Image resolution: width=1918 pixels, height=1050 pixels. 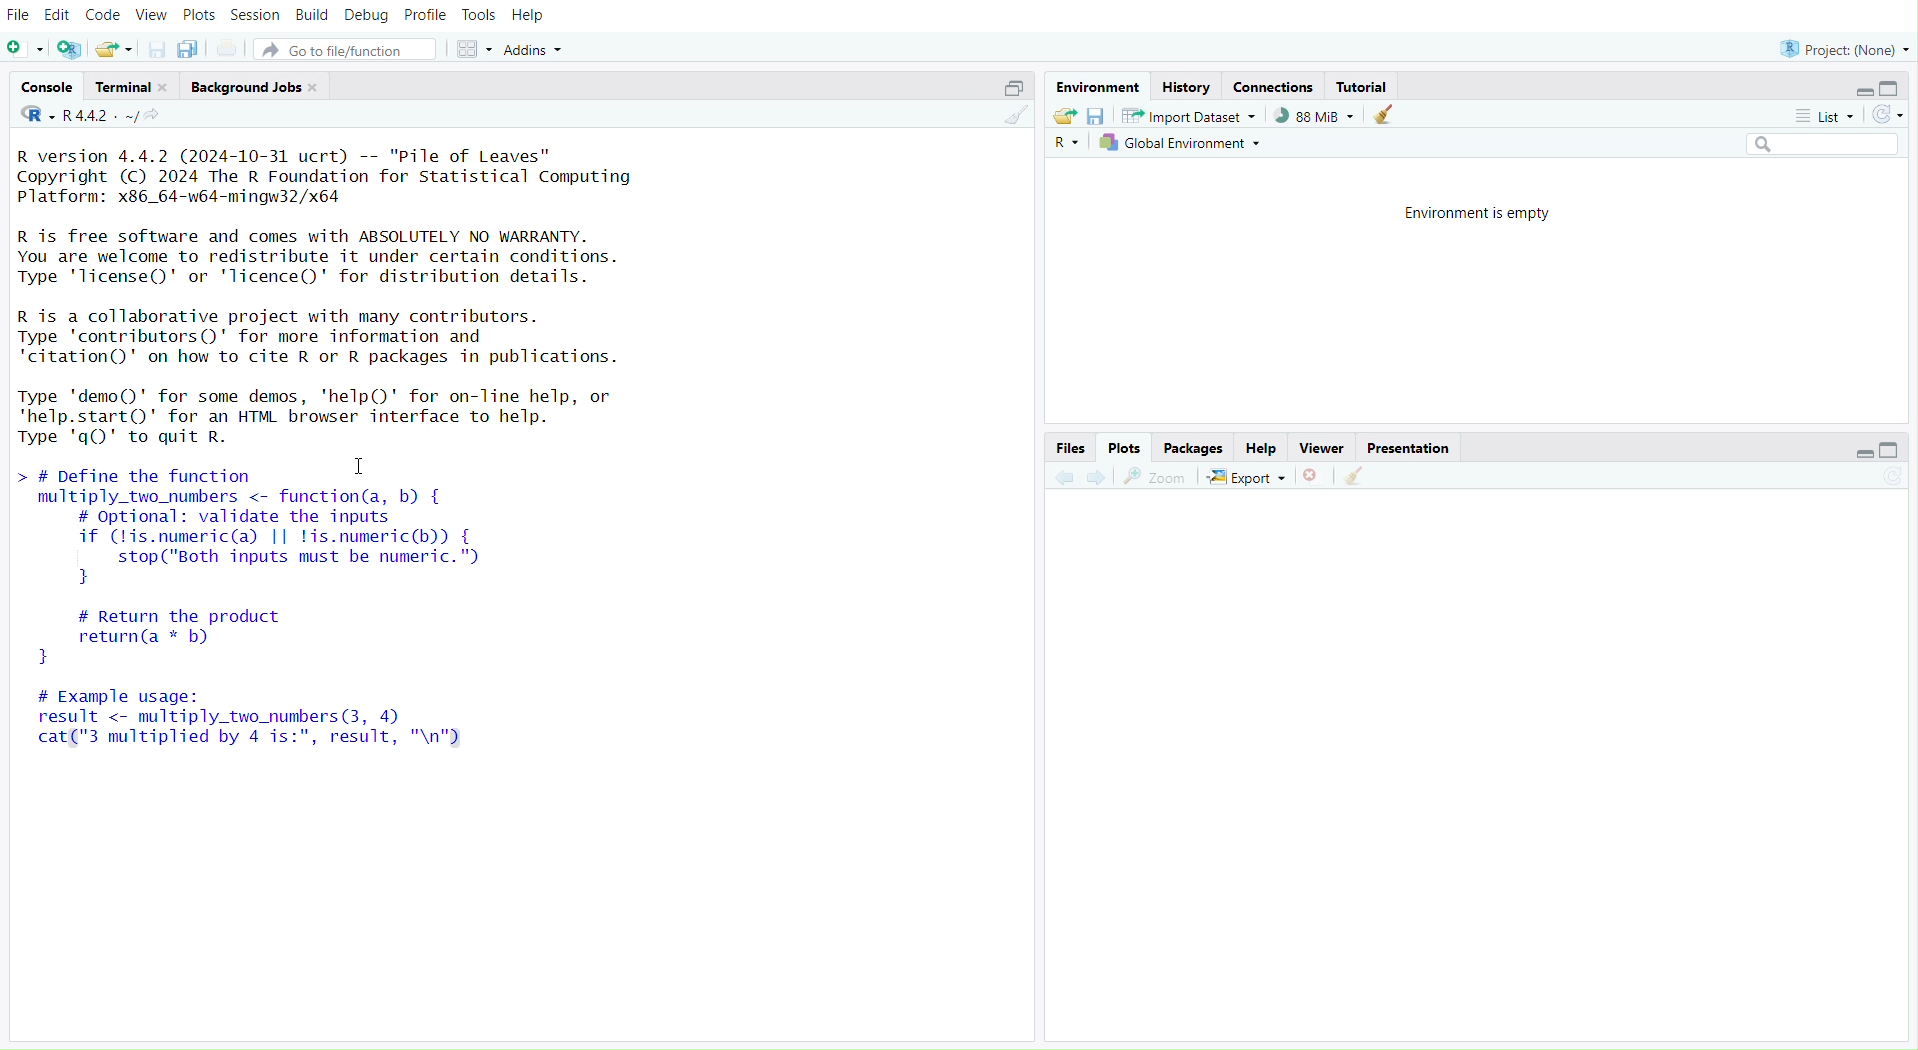 What do you see at coordinates (1389, 114) in the screenshot?
I see `Clear console (Ctrl +L)` at bounding box center [1389, 114].